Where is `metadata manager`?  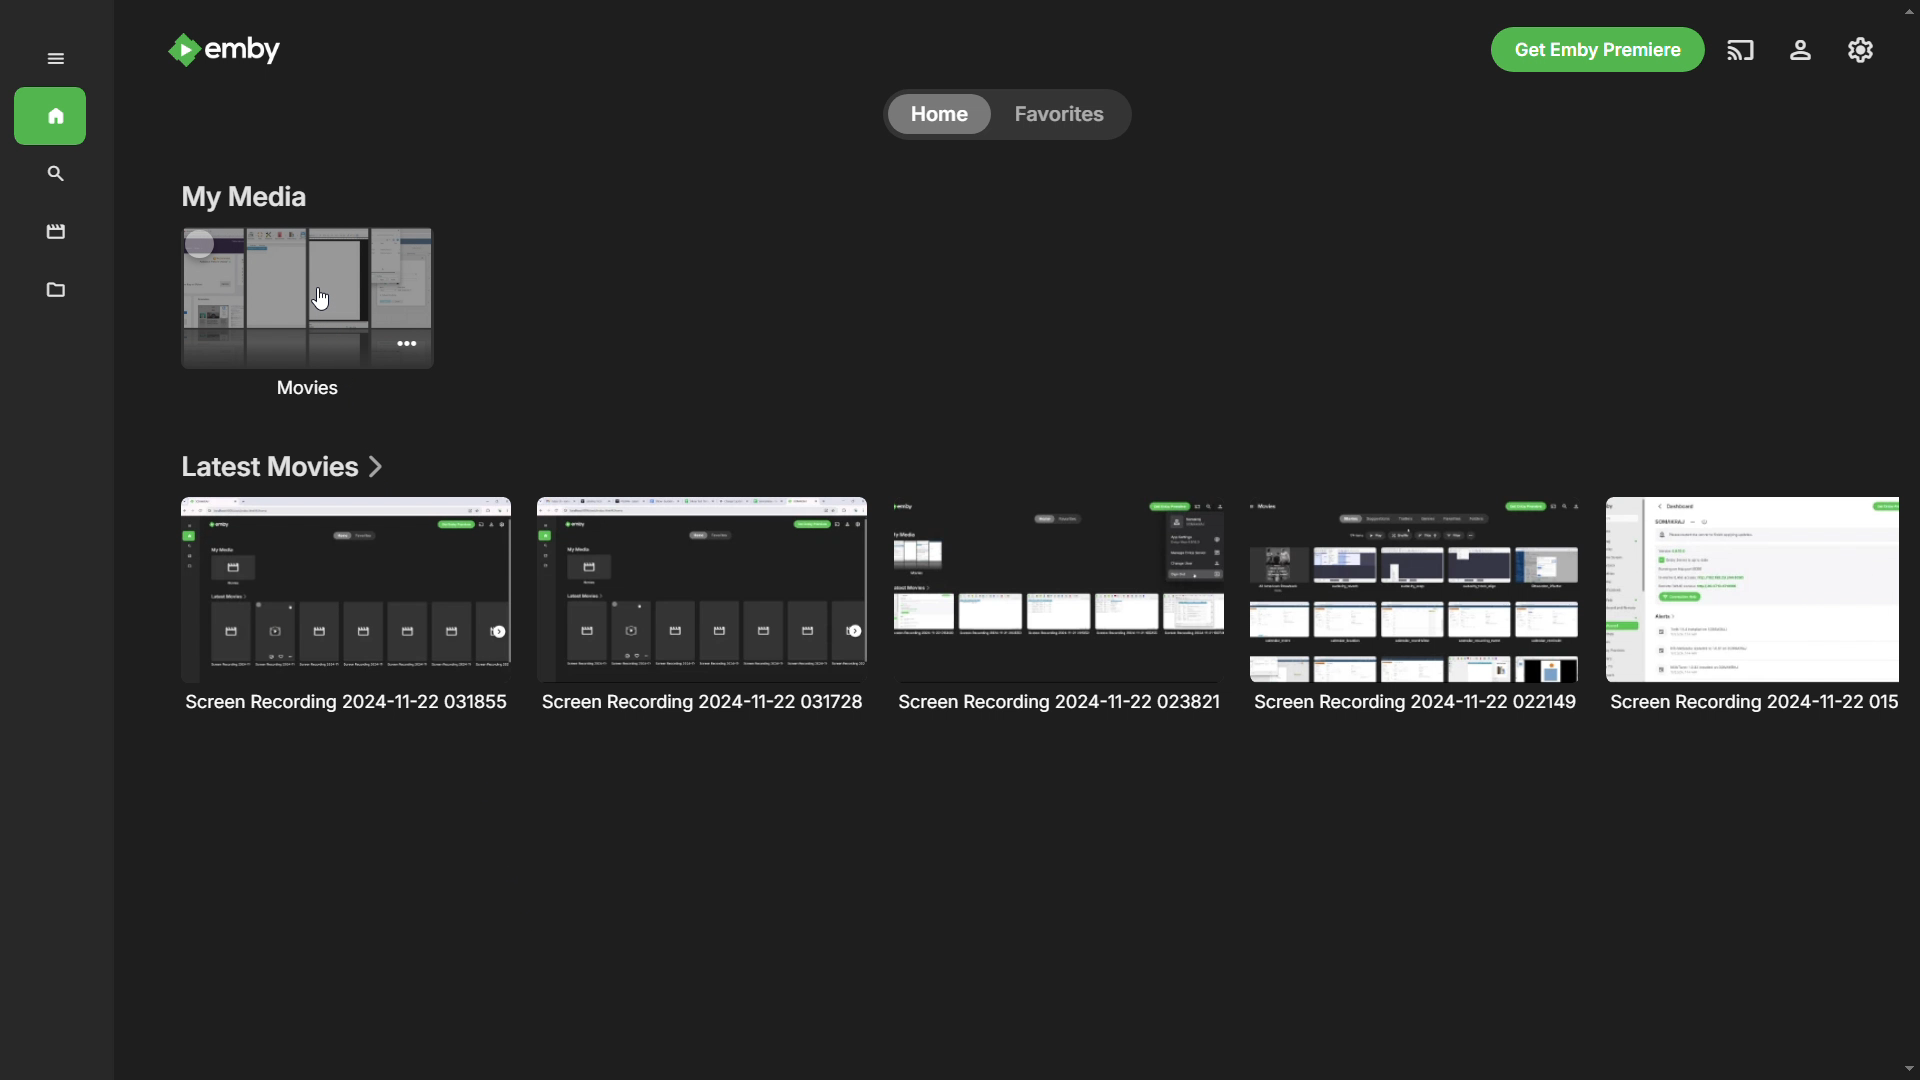 metadata manager is located at coordinates (58, 289).